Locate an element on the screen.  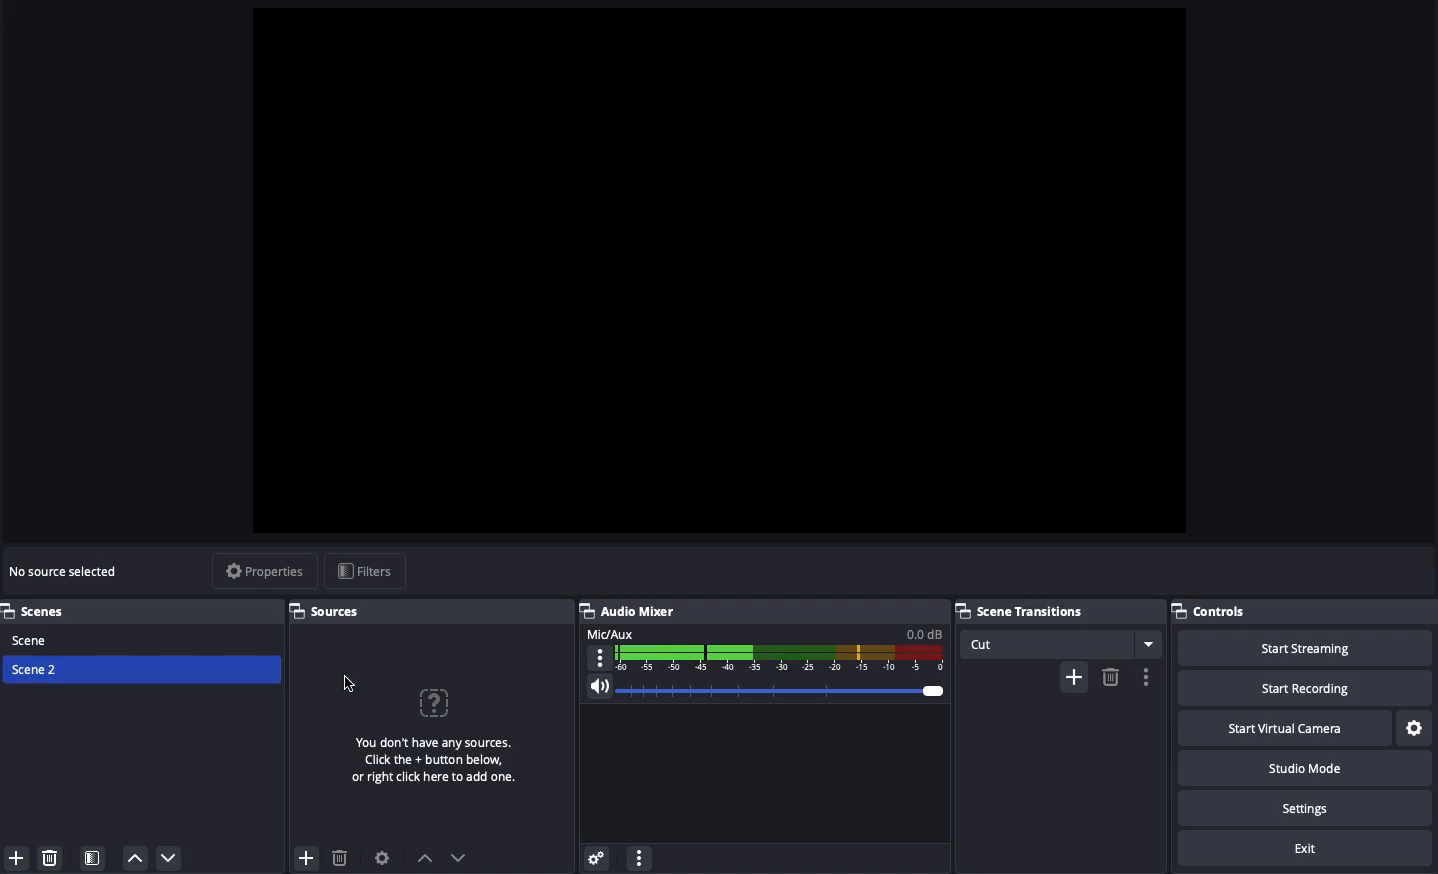
delete is located at coordinates (1110, 676).